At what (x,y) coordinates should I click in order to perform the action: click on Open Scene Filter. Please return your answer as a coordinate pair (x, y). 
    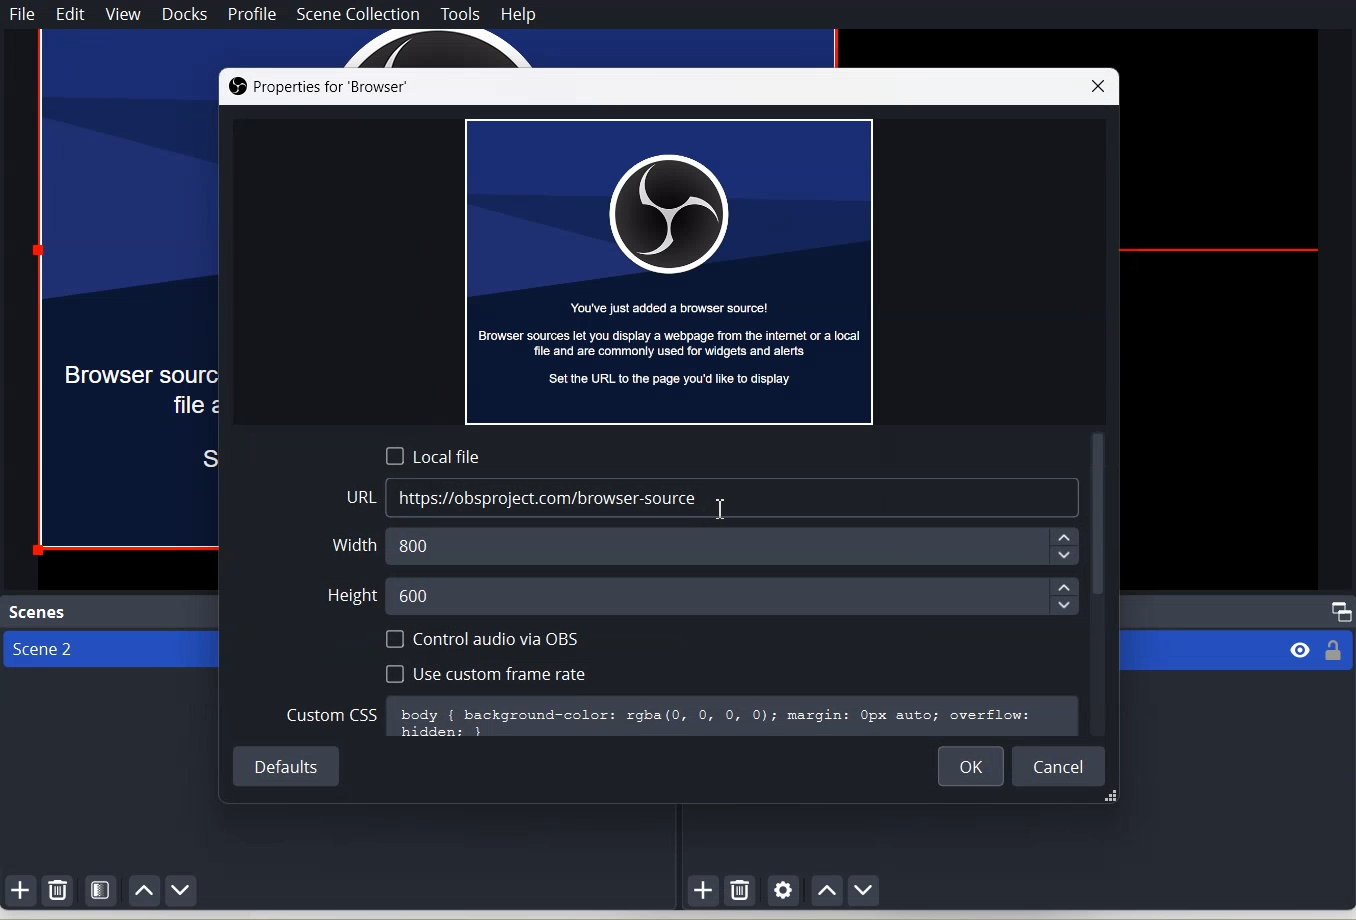
    Looking at the image, I should click on (102, 889).